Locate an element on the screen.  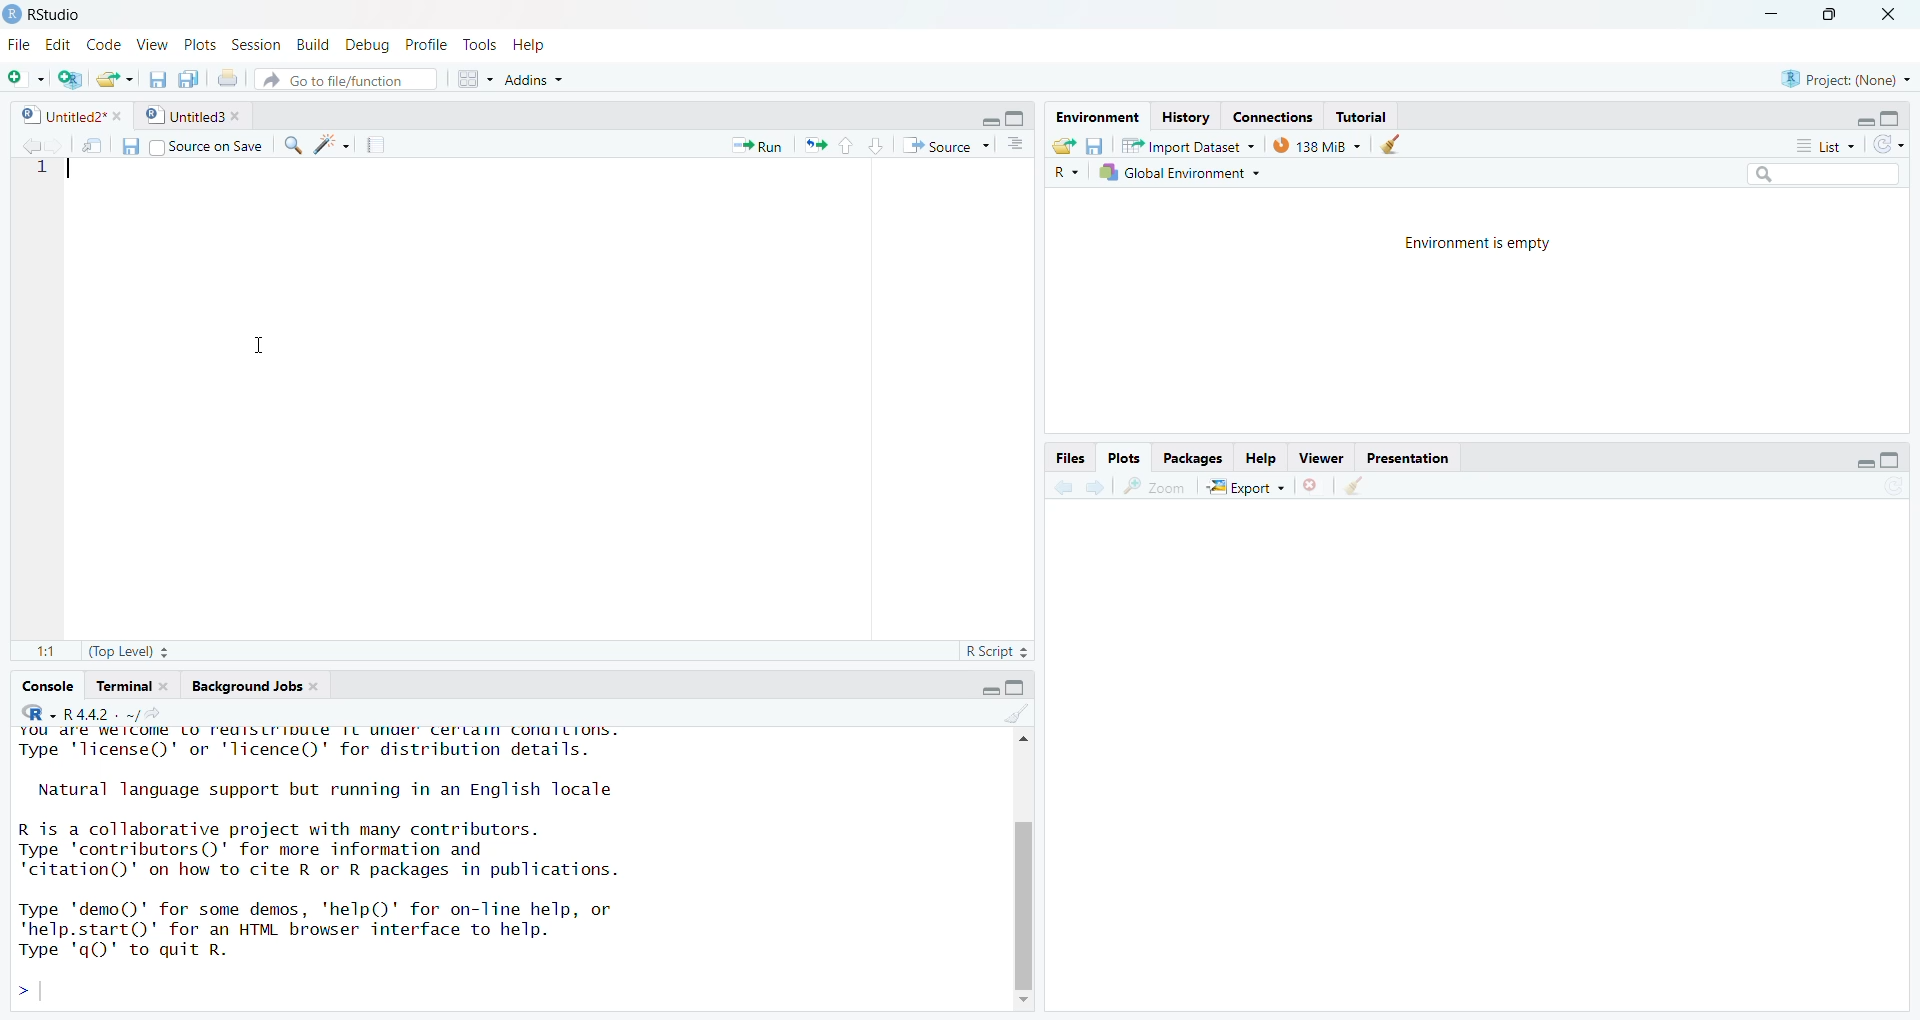
remove all viewers is located at coordinates (1313, 486).